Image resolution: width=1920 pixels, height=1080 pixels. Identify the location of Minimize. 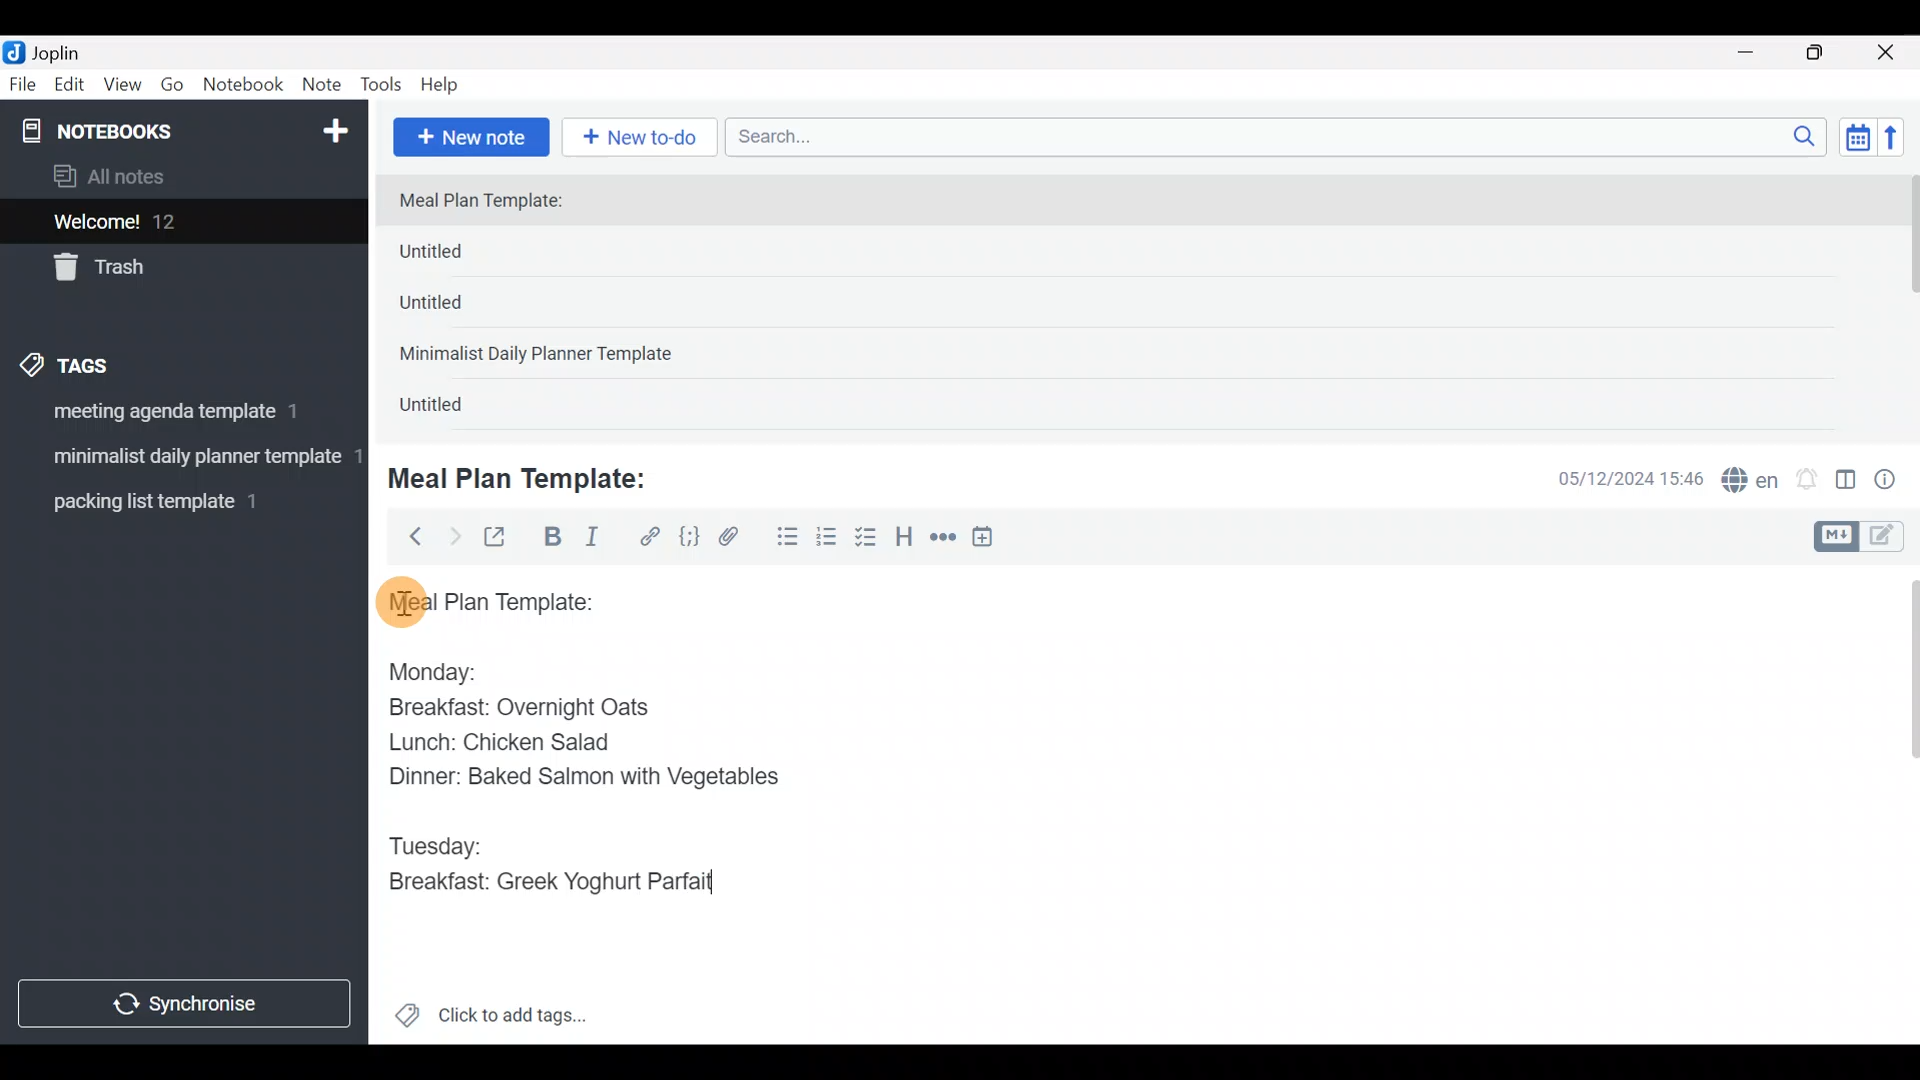
(1757, 50).